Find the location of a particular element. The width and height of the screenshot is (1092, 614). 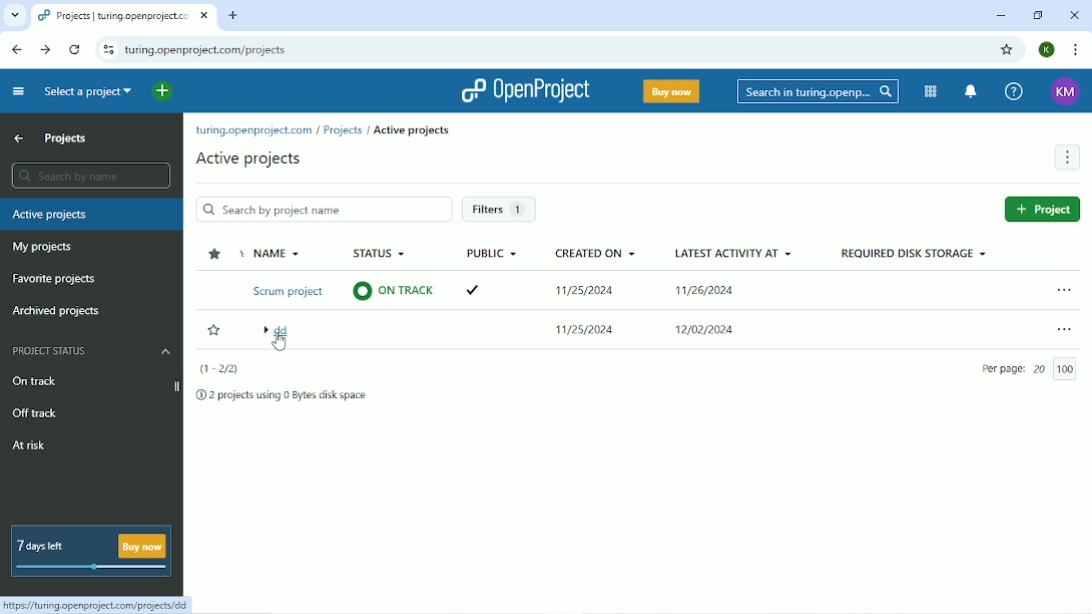

Open menu is located at coordinates (1062, 289).